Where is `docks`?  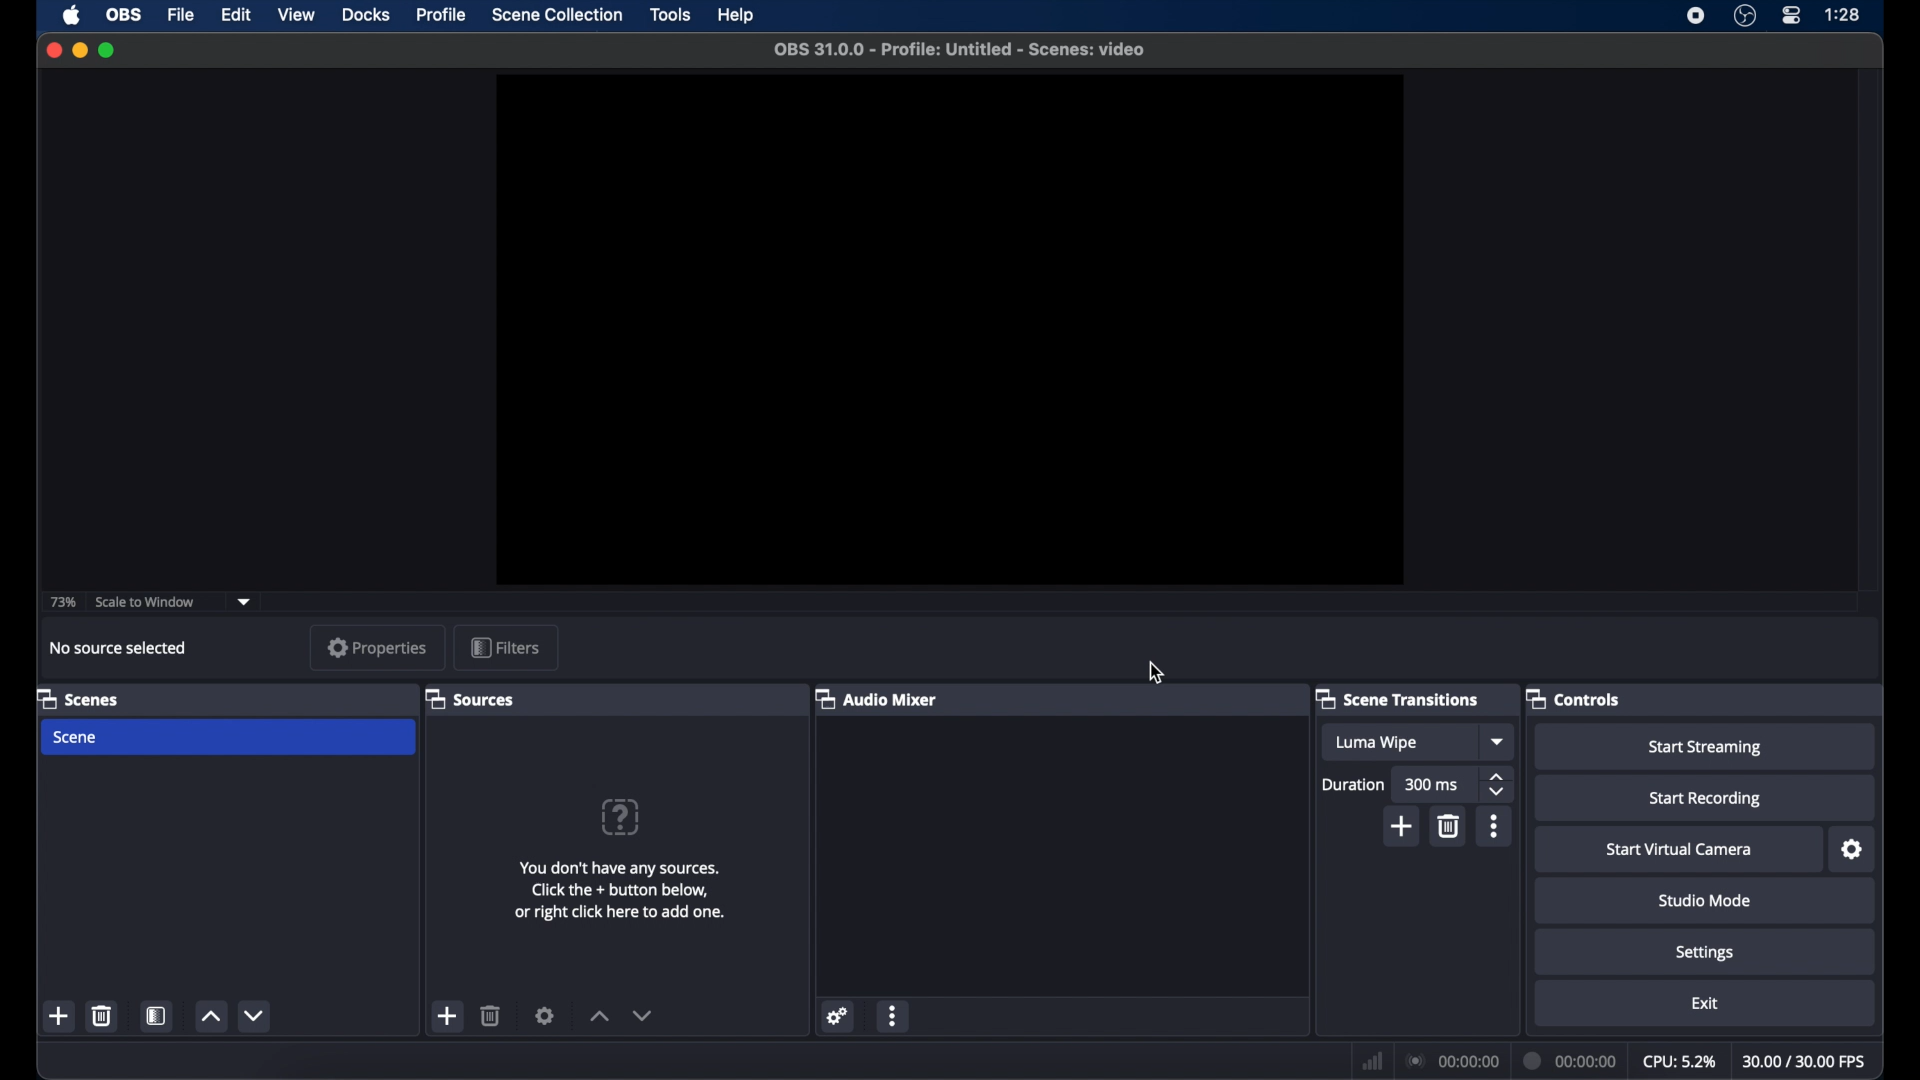 docks is located at coordinates (366, 16).